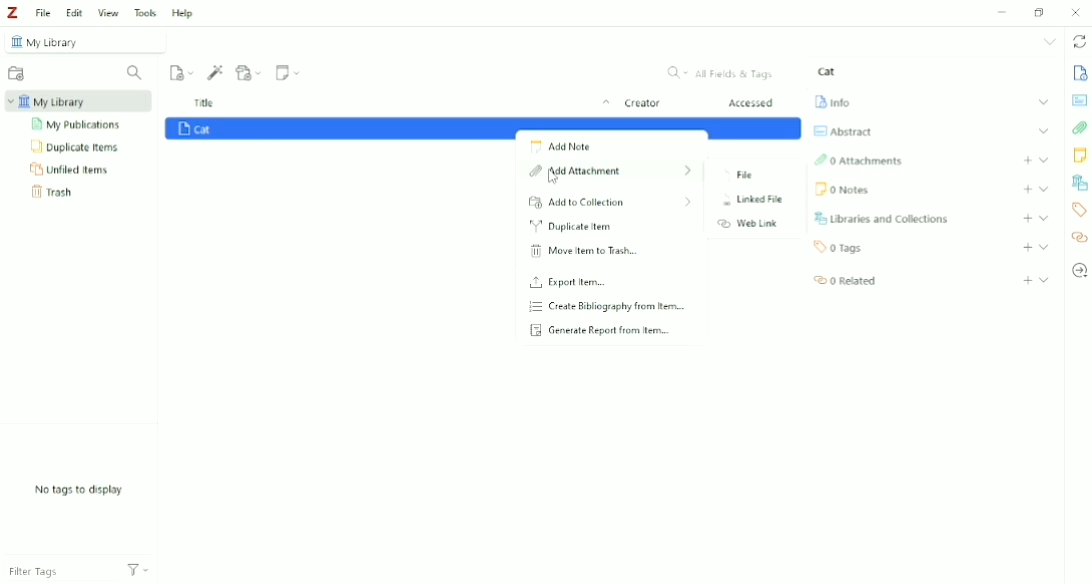 The height and width of the screenshot is (584, 1092). Describe the element at coordinates (739, 176) in the screenshot. I see `File` at that location.